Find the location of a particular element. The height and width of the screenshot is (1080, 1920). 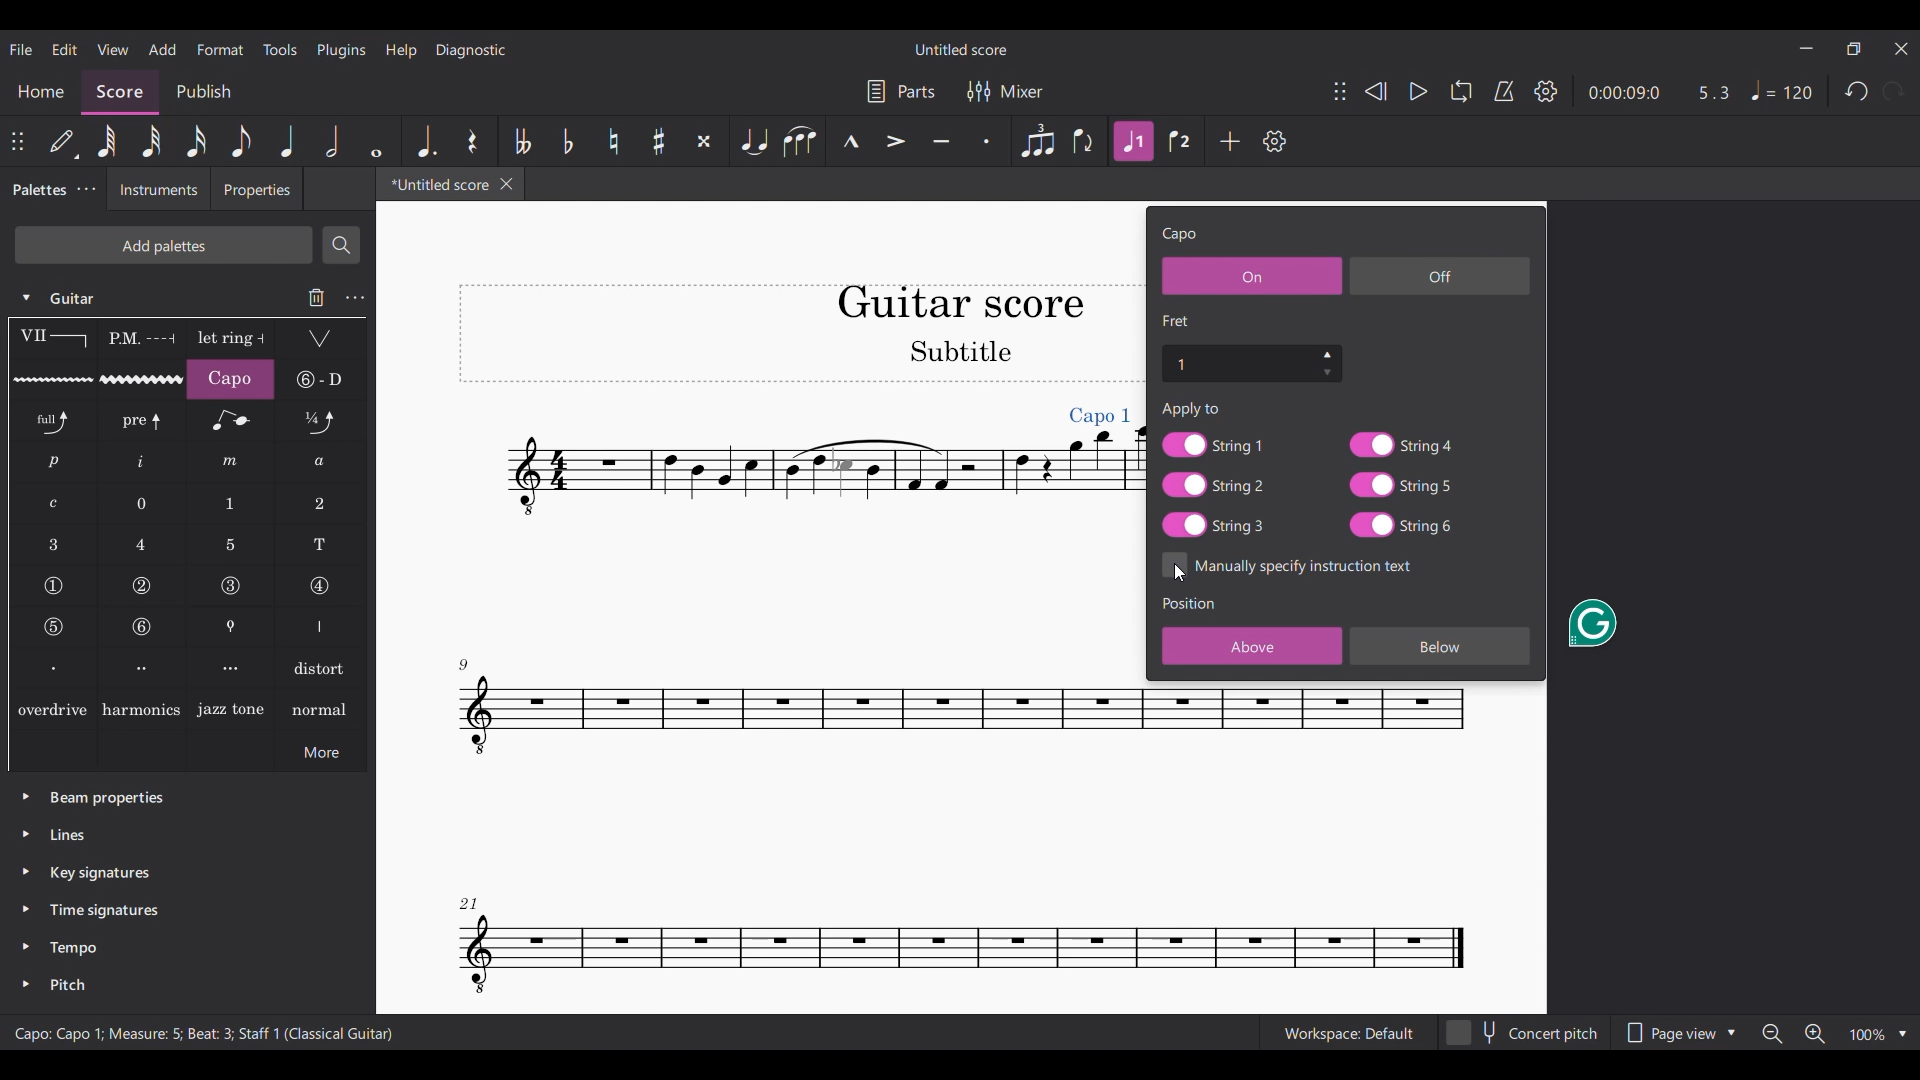

Slur is located at coordinates (799, 141).